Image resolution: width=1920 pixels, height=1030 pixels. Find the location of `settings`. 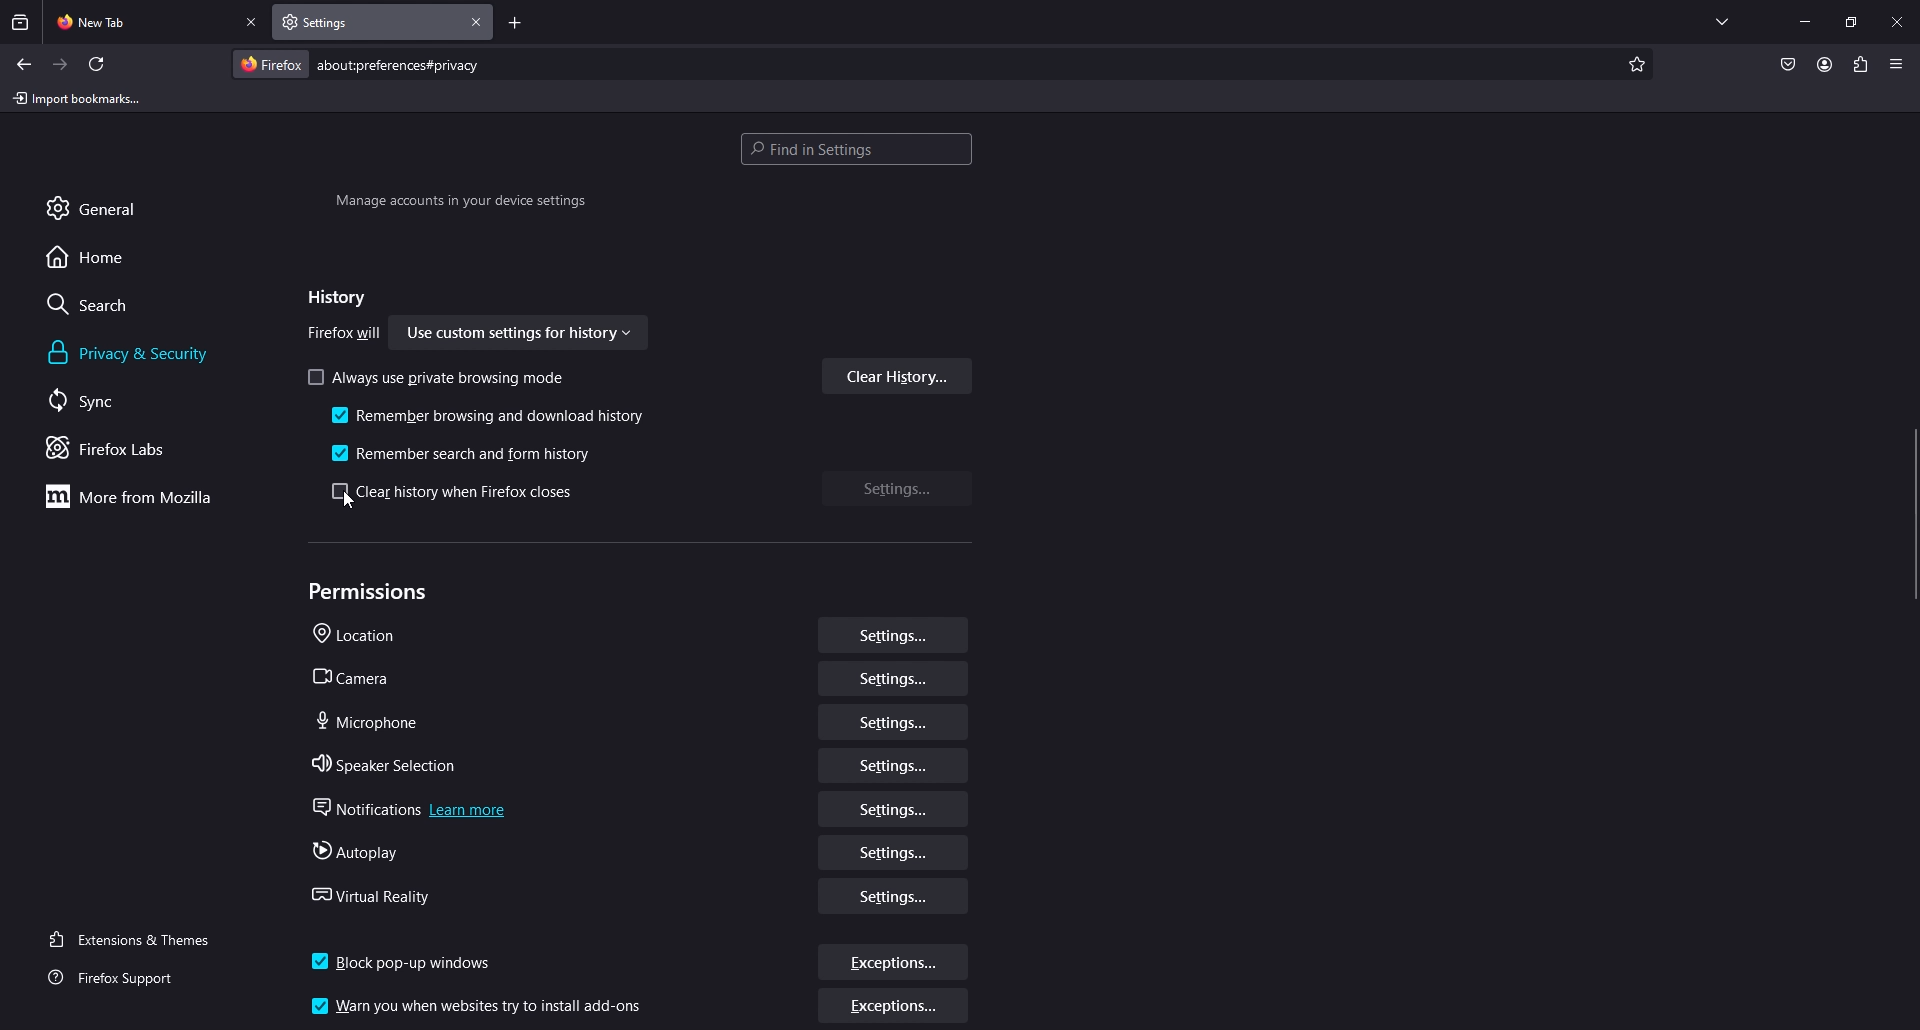

settings is located at coordinates (895, 767).